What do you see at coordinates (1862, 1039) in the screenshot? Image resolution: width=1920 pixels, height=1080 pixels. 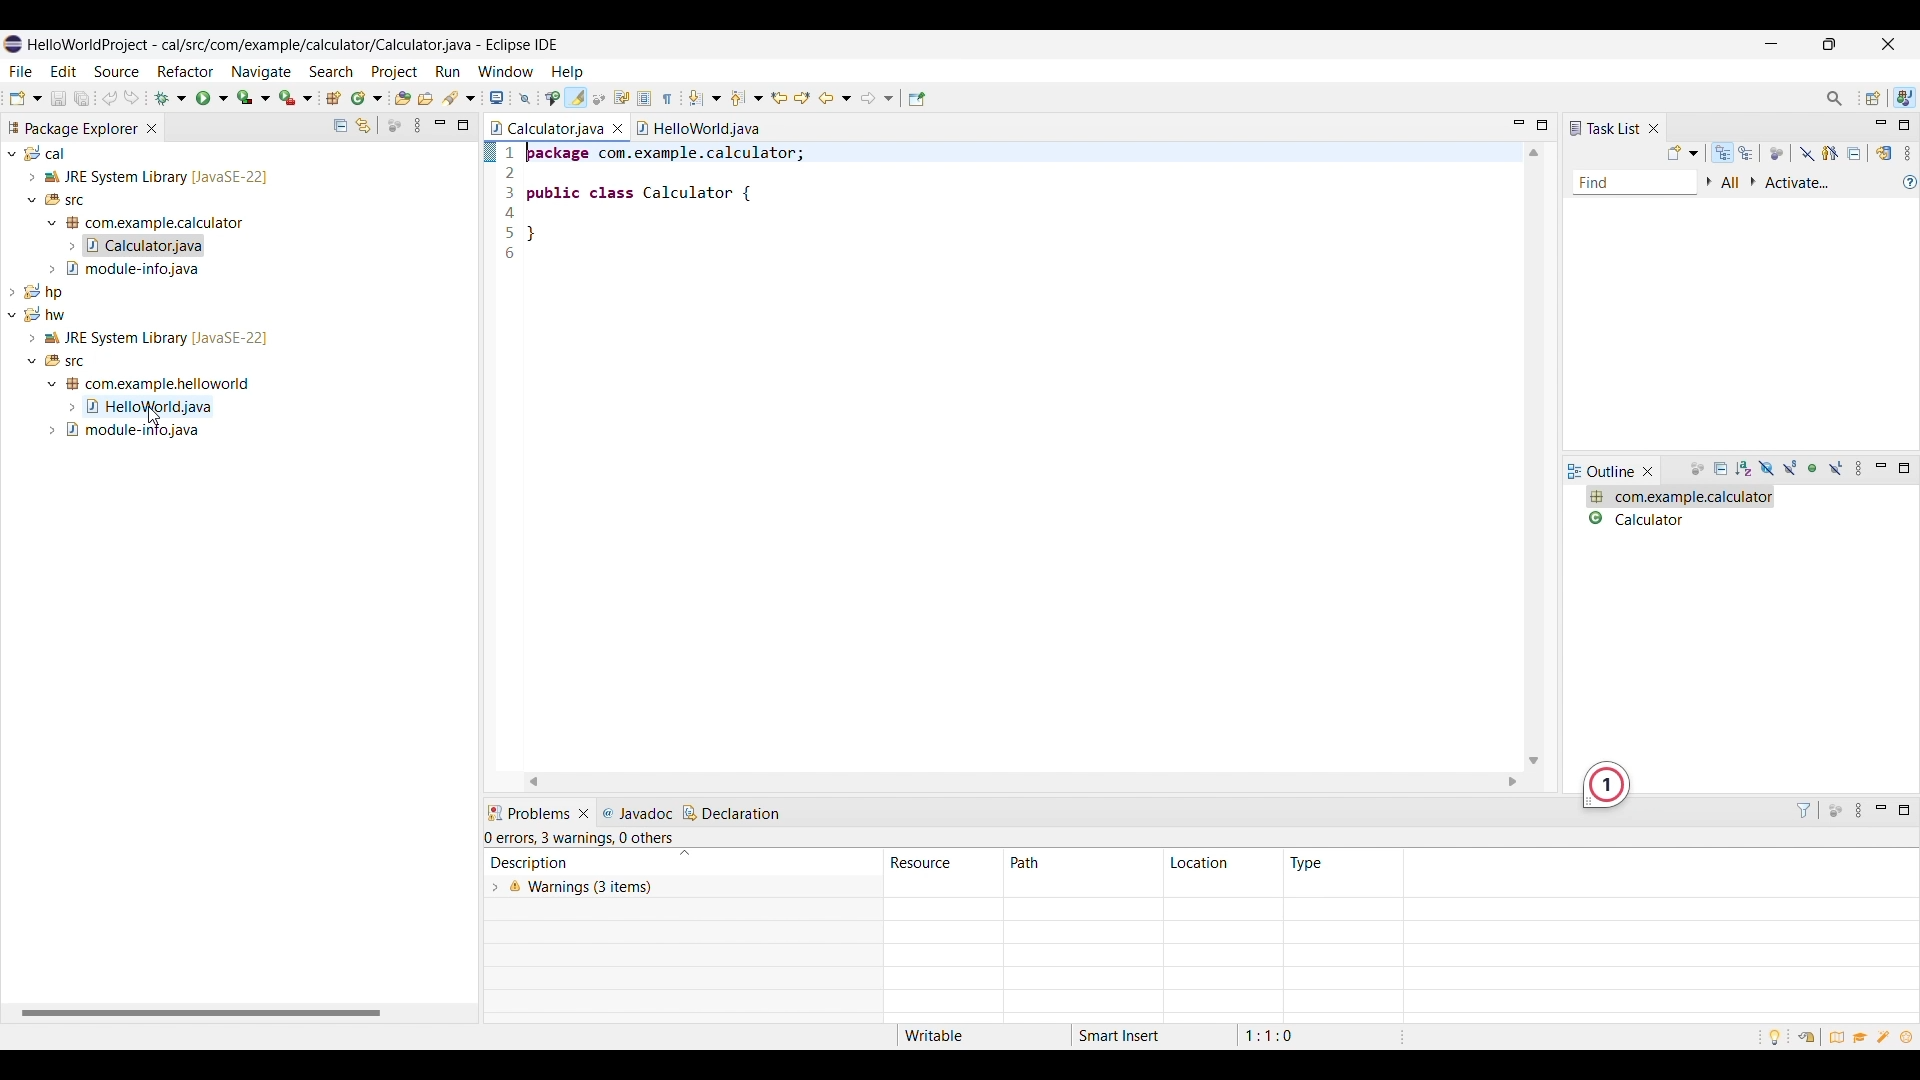 I see `Tutorials` at bounding box center [1862, 1039].